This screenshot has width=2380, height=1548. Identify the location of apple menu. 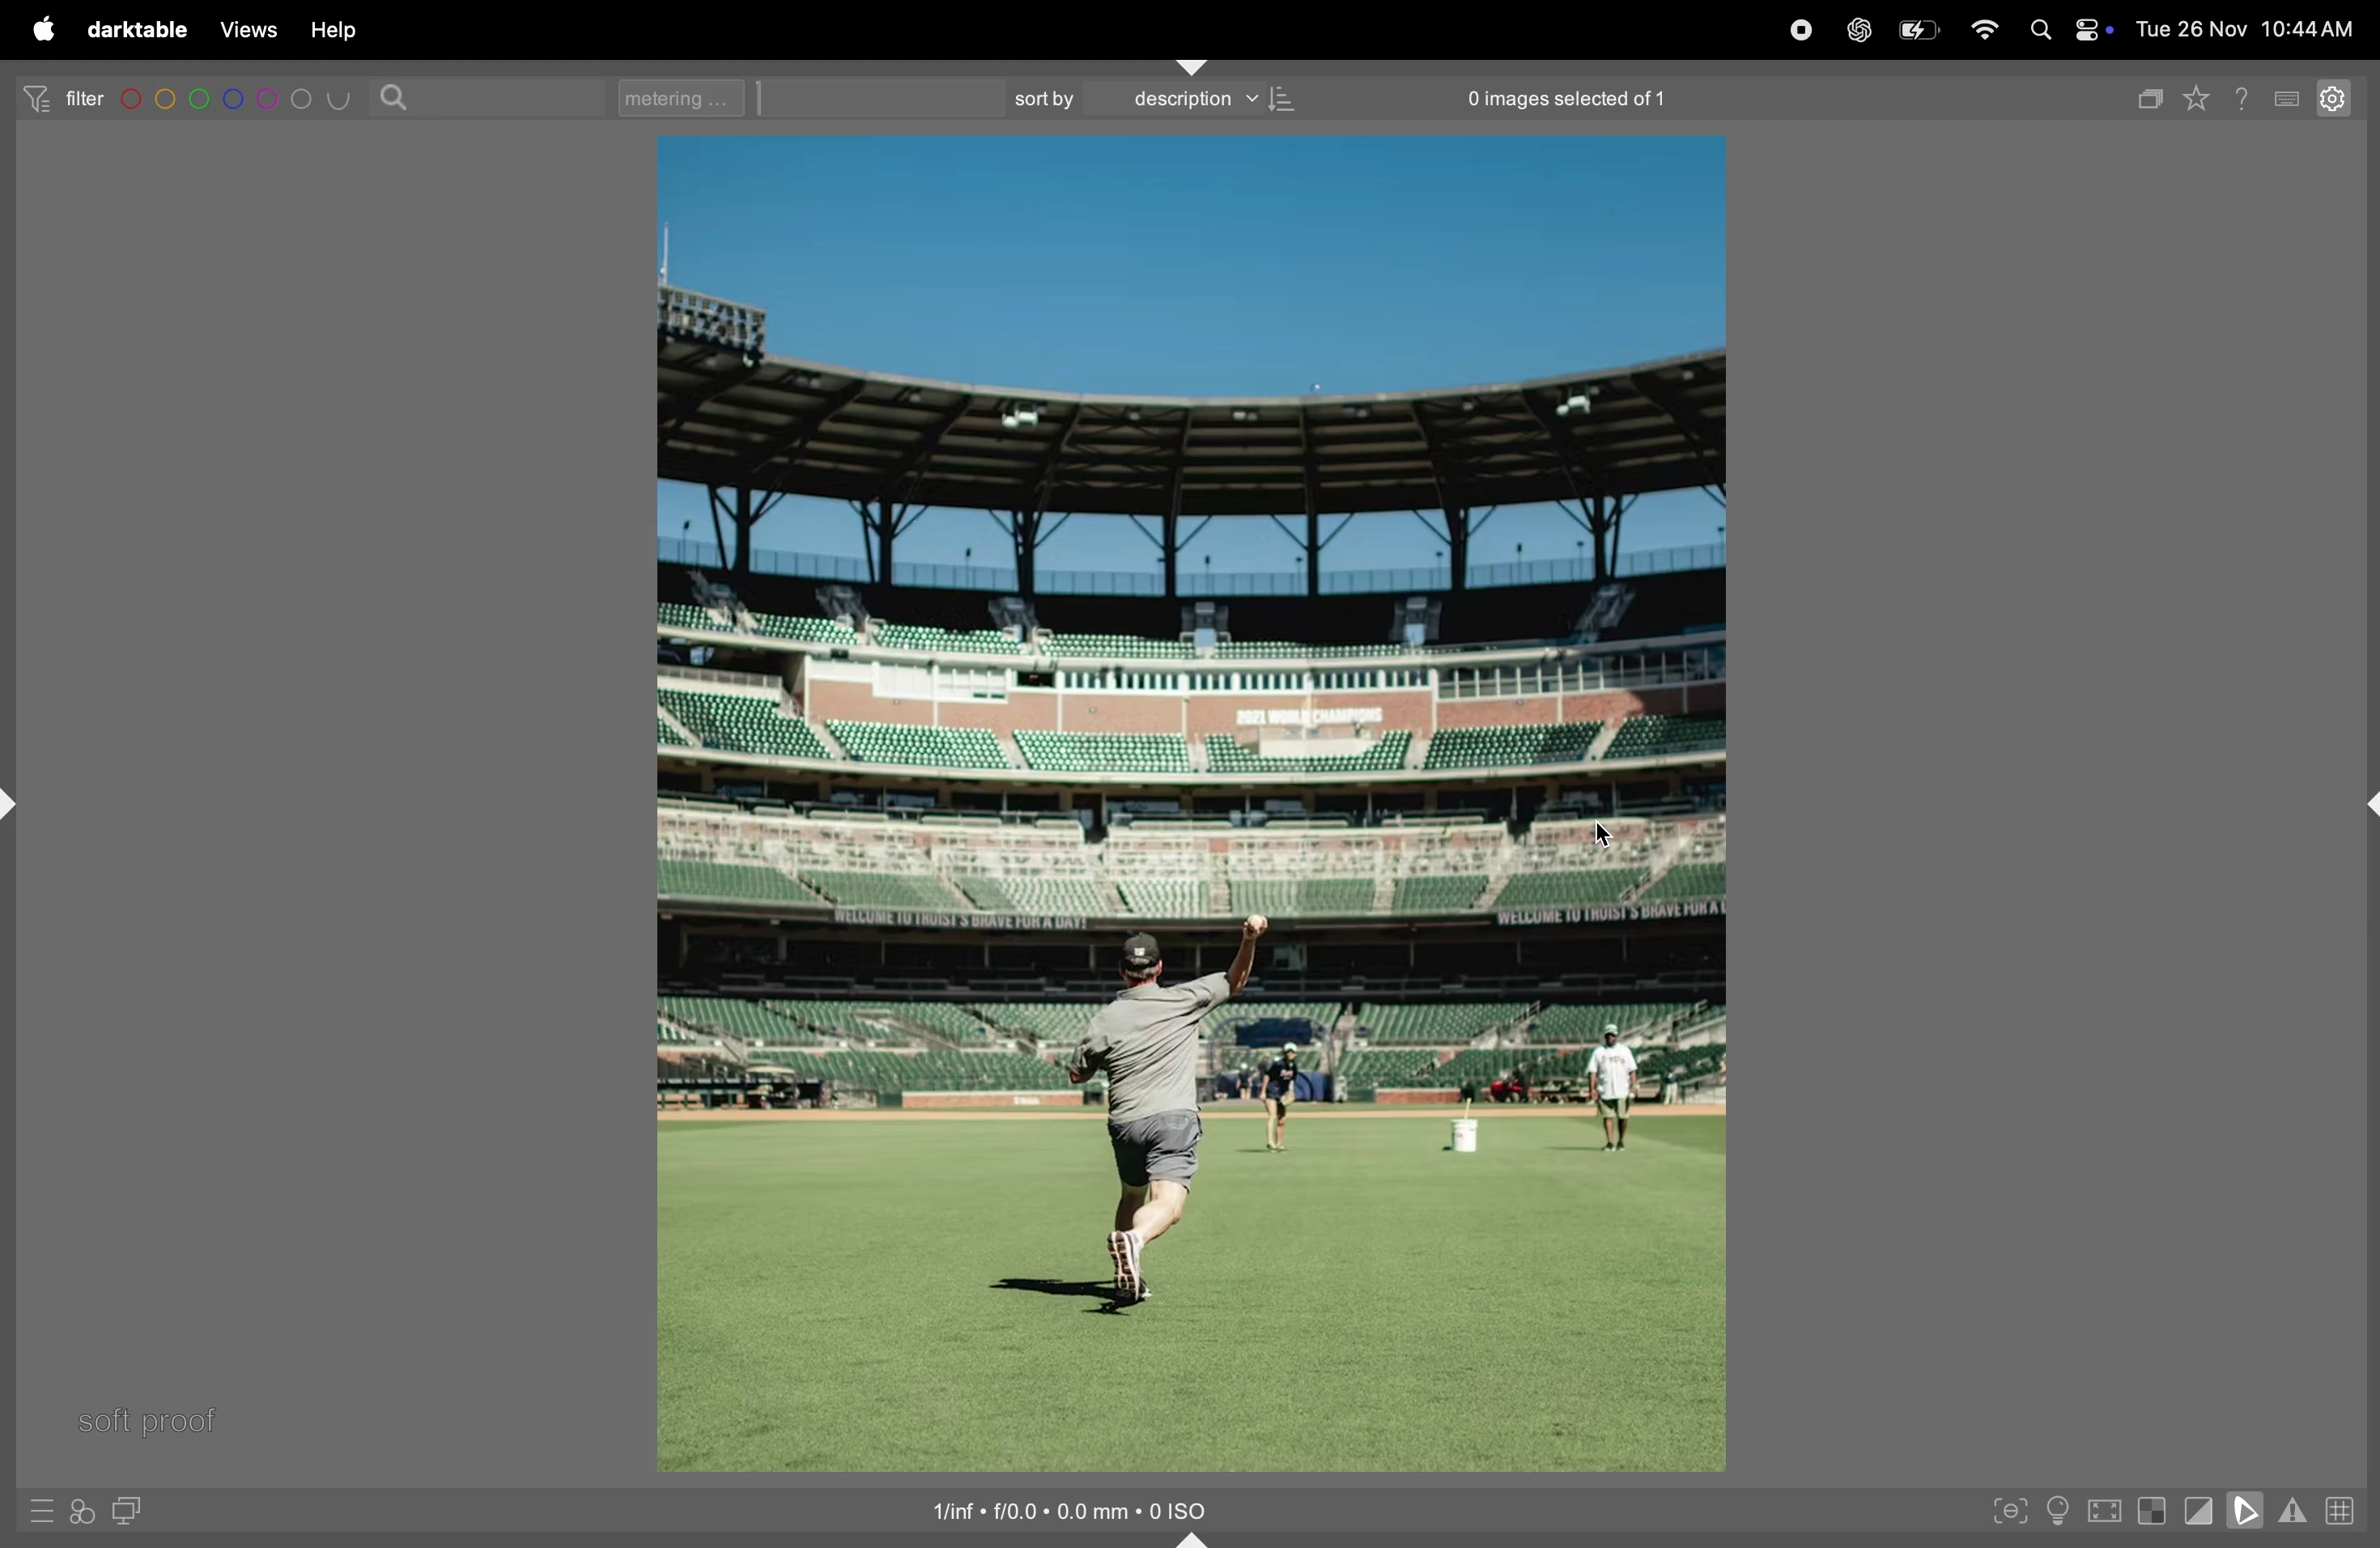
(42, 29).